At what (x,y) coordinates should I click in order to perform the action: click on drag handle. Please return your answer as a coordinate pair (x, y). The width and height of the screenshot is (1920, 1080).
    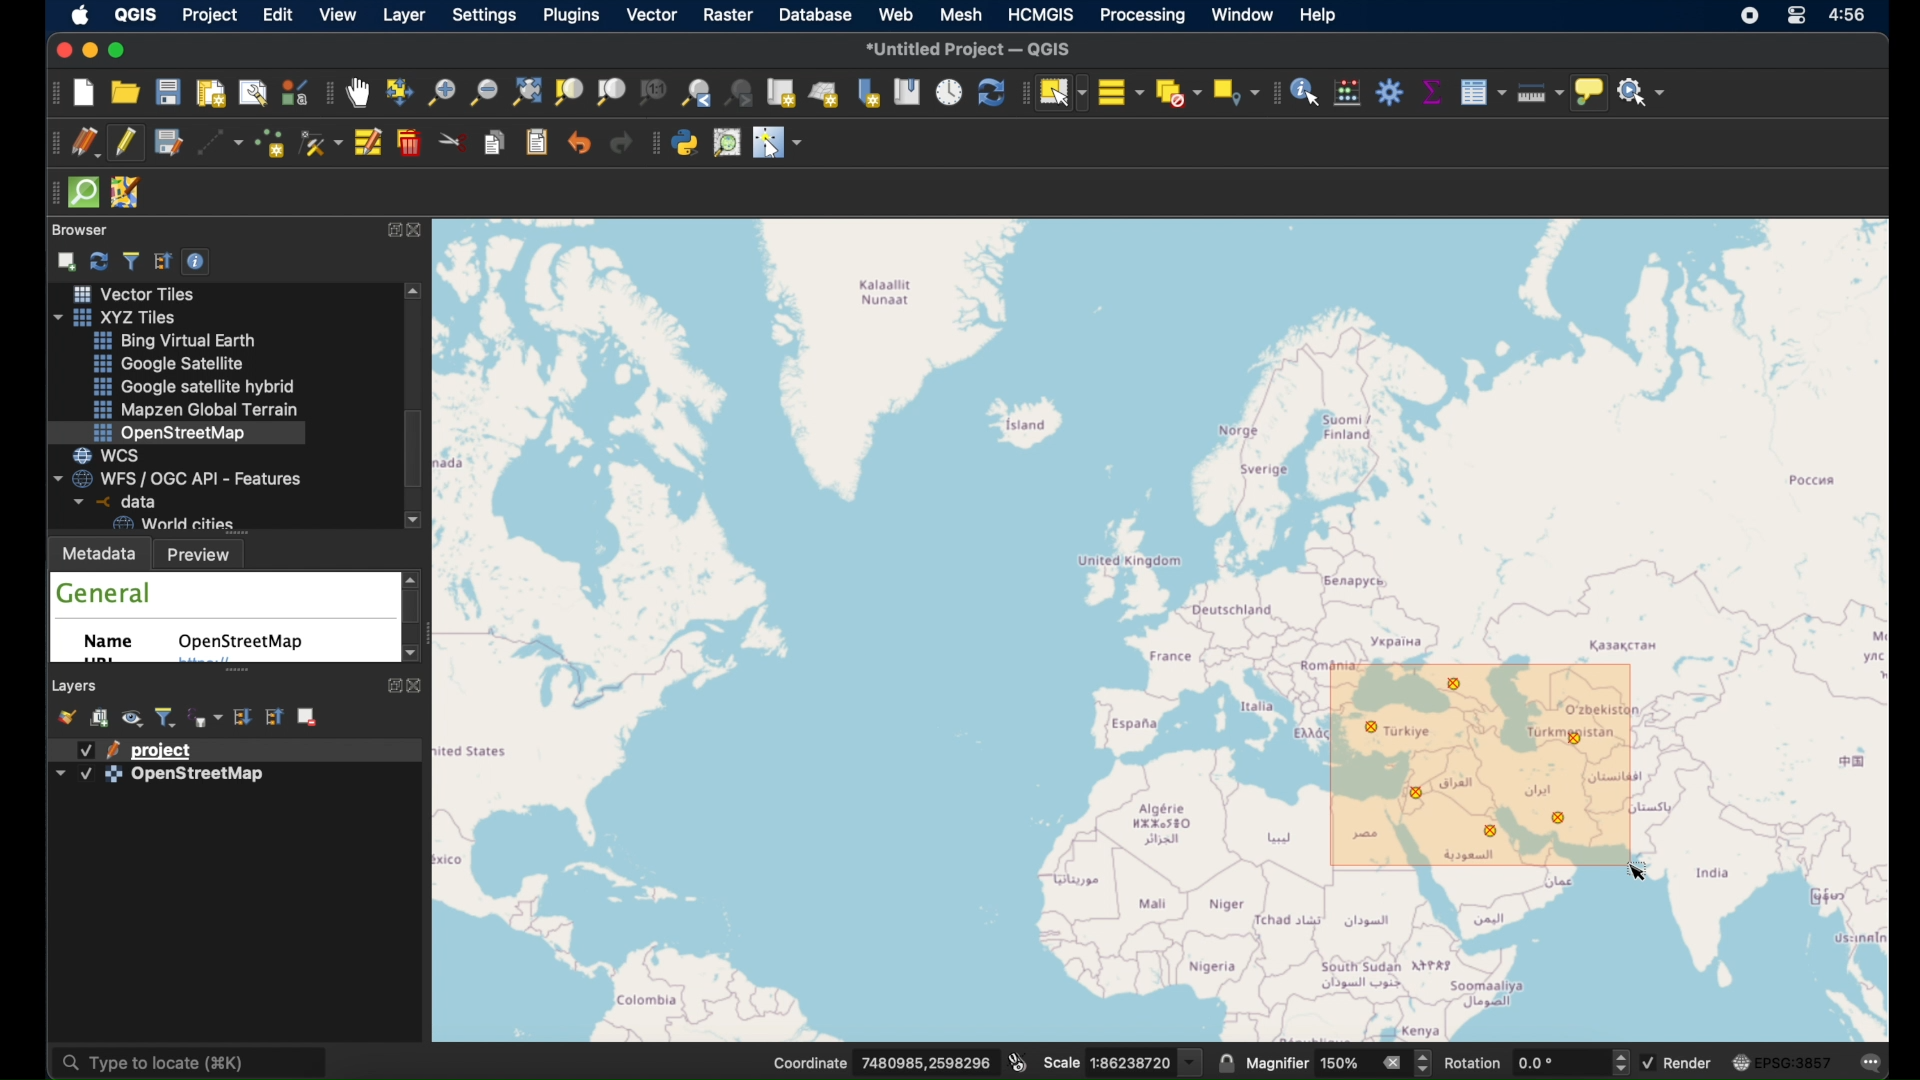
    Looking at the image, I should click on (1022, 92).